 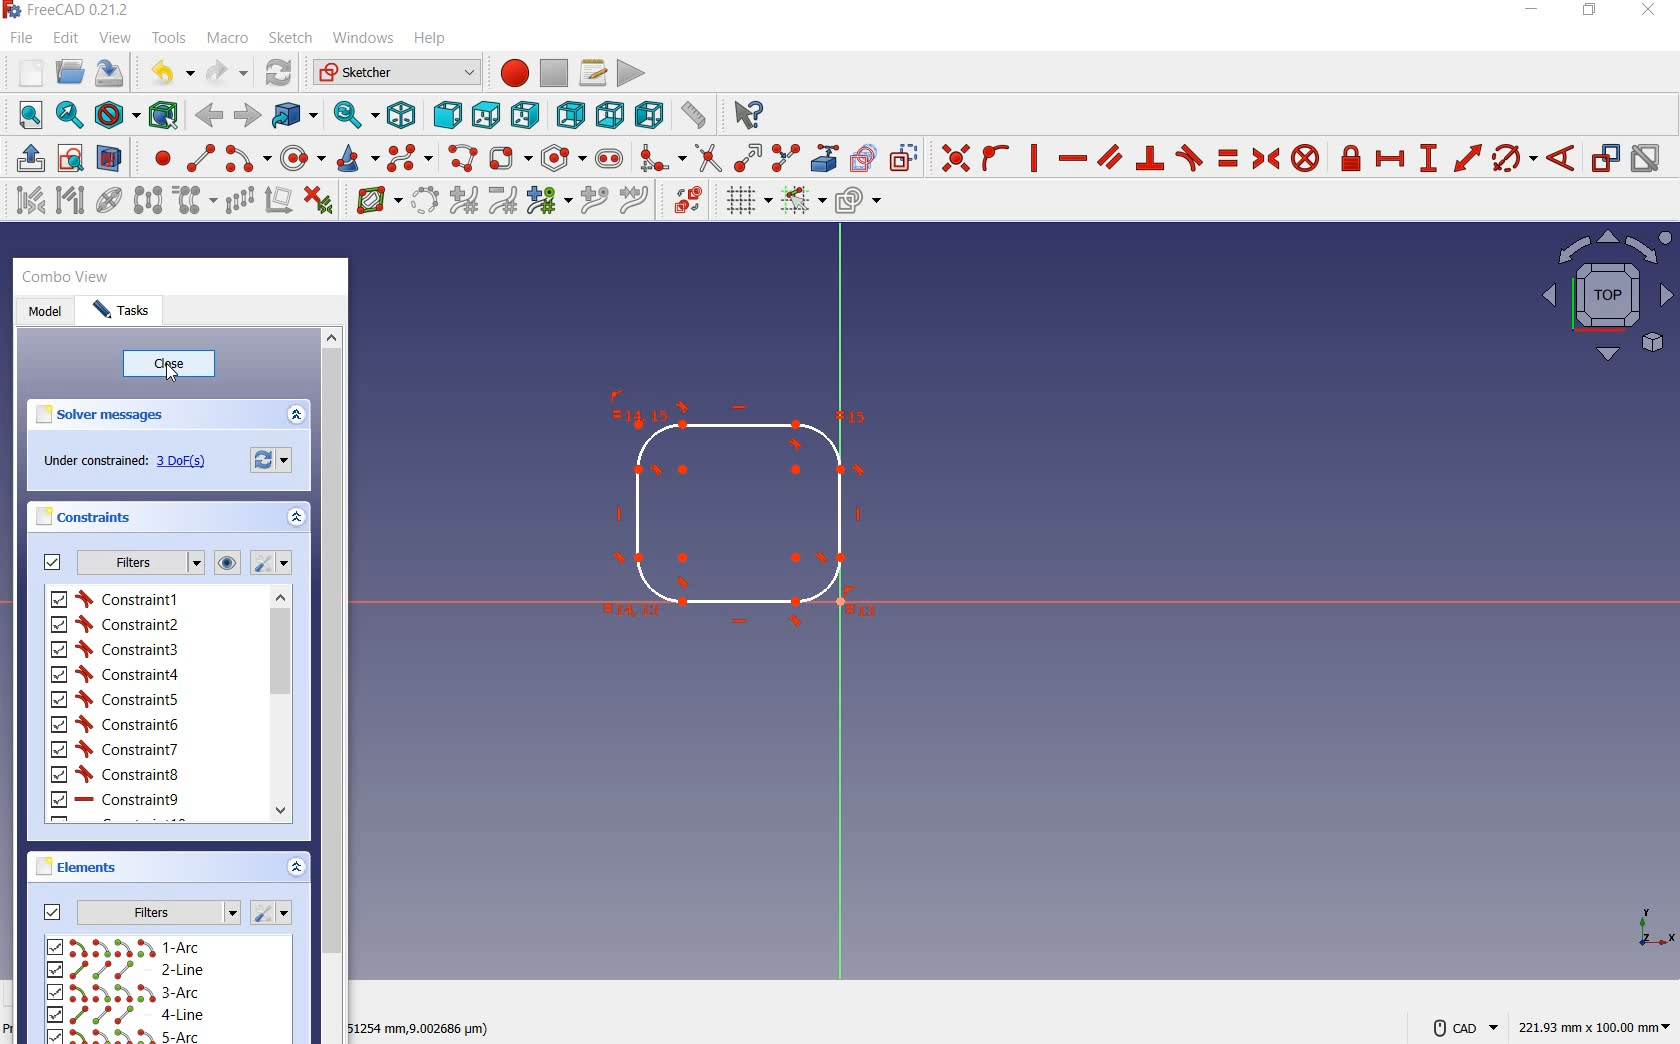 I want to click on create carbon copy, so click(x=864, y=160).